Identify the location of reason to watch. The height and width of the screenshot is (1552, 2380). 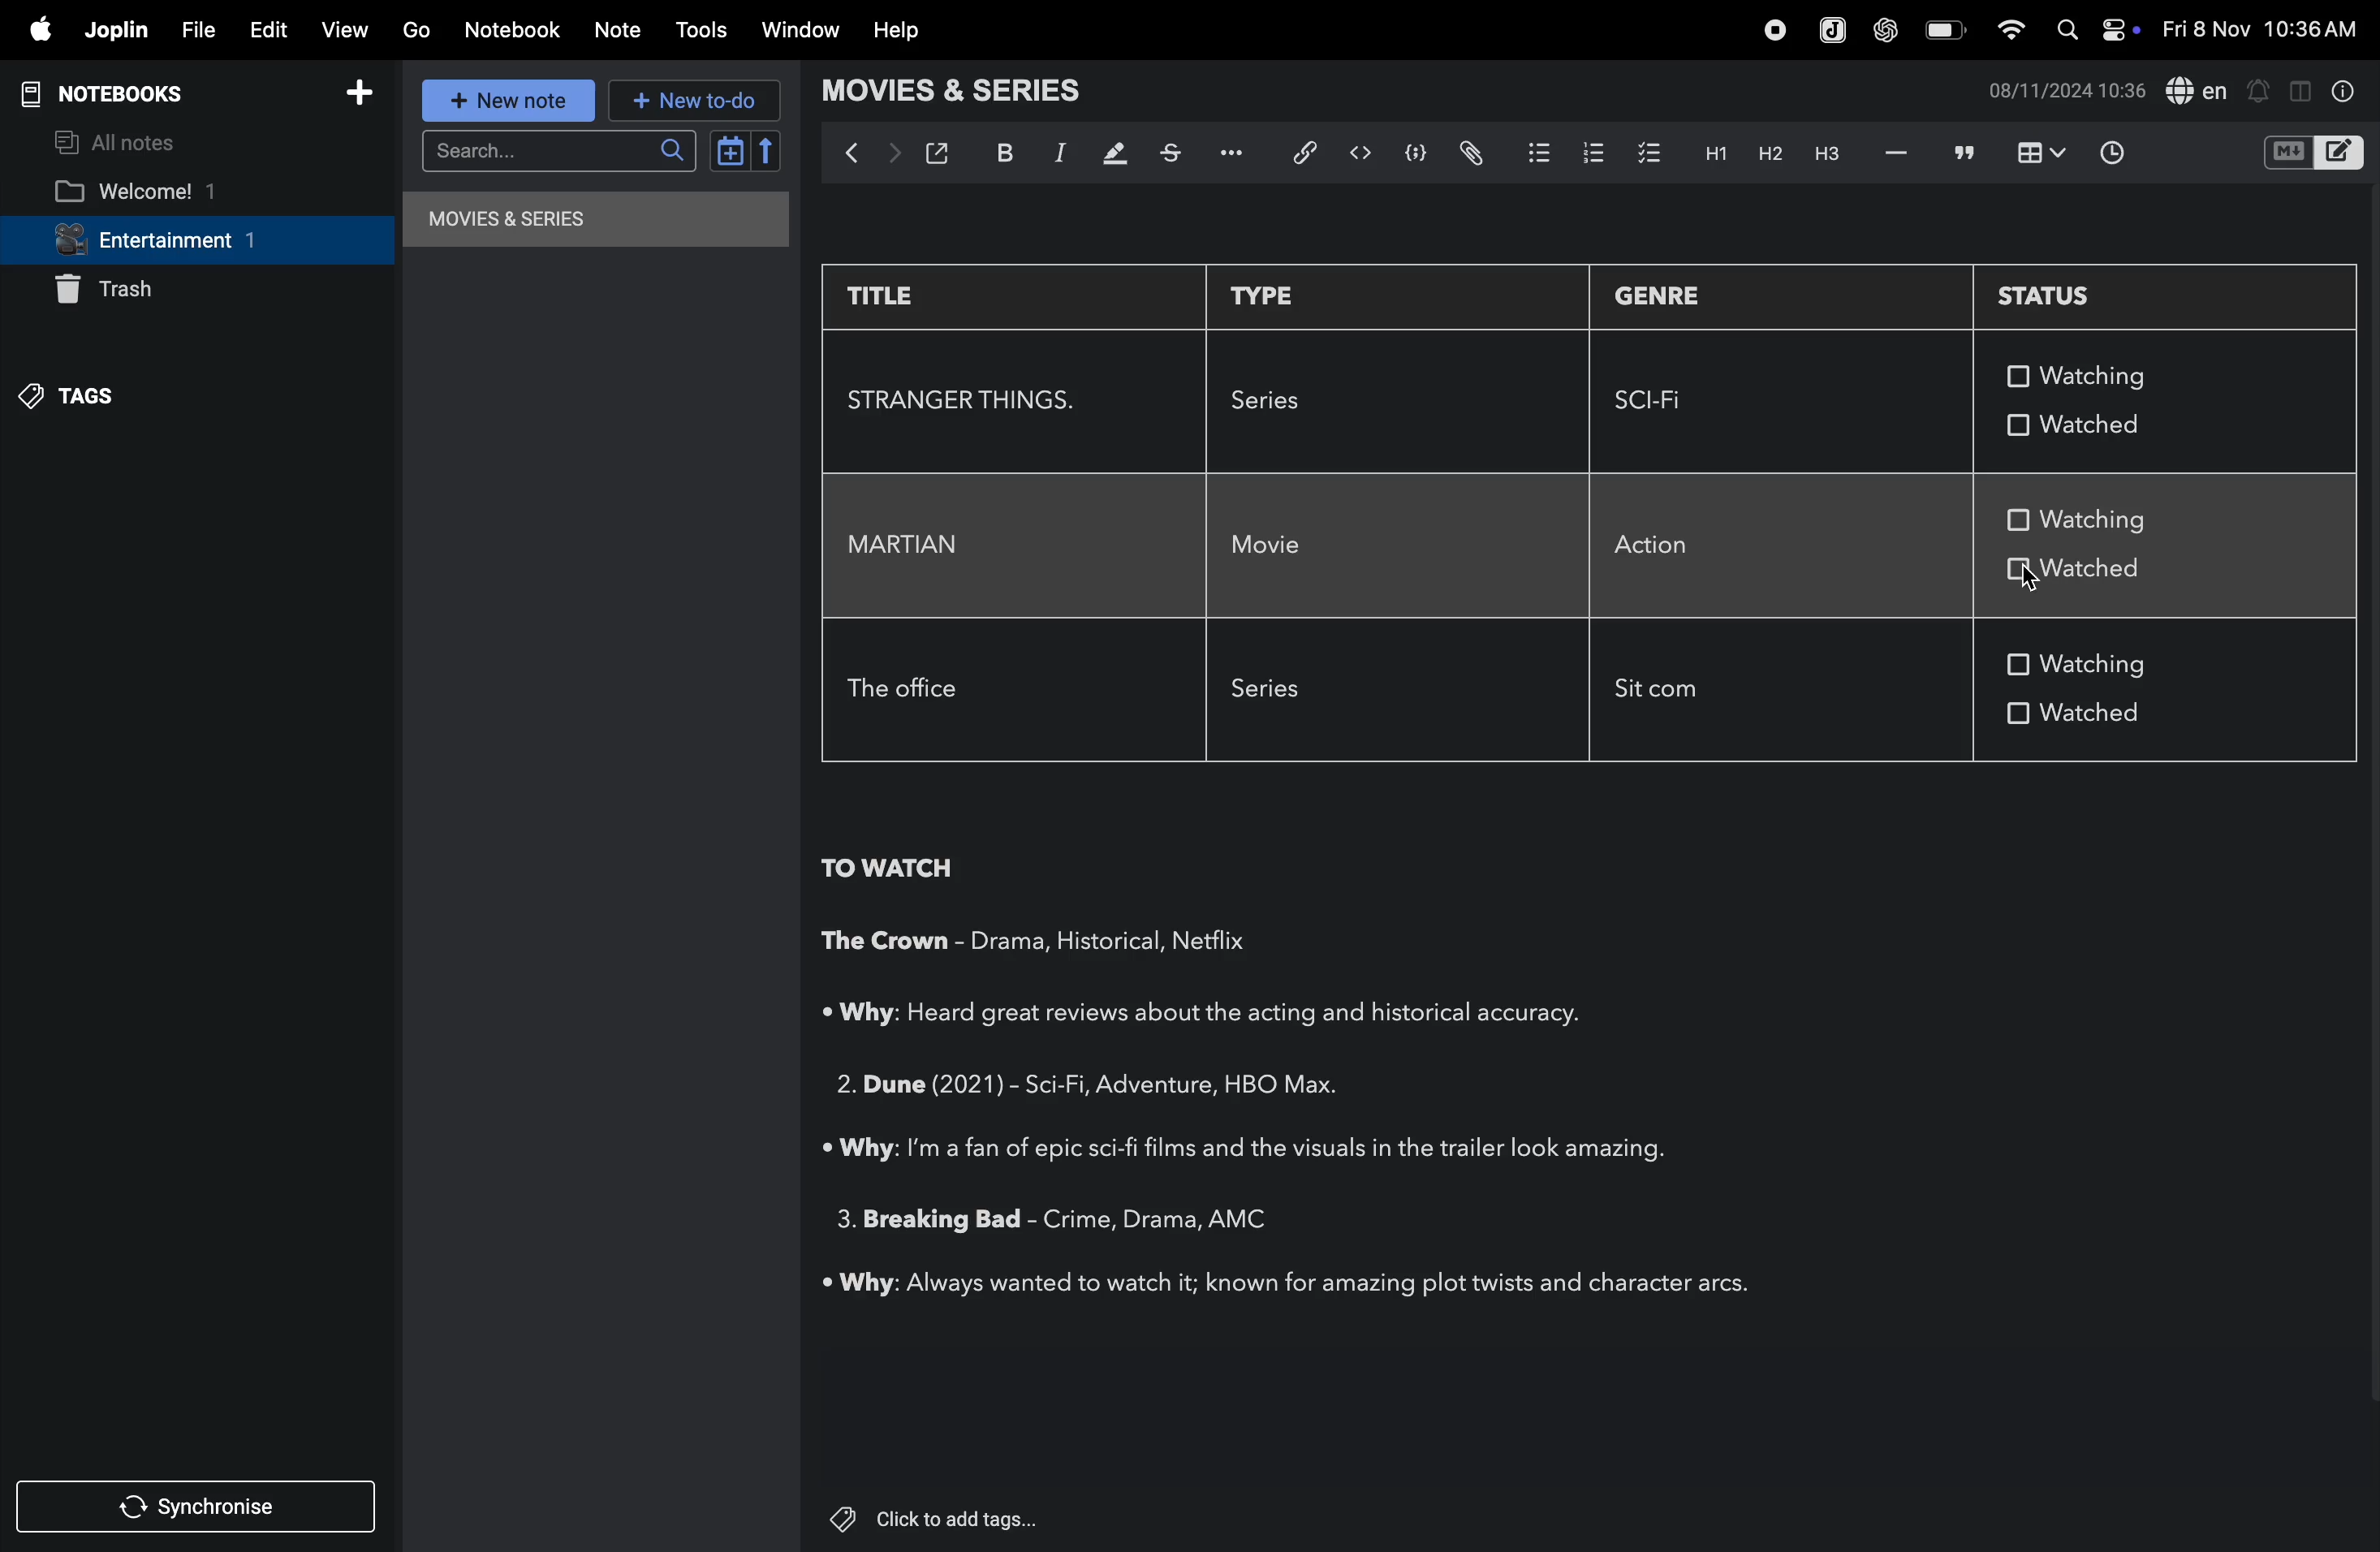
(1228, 1014).